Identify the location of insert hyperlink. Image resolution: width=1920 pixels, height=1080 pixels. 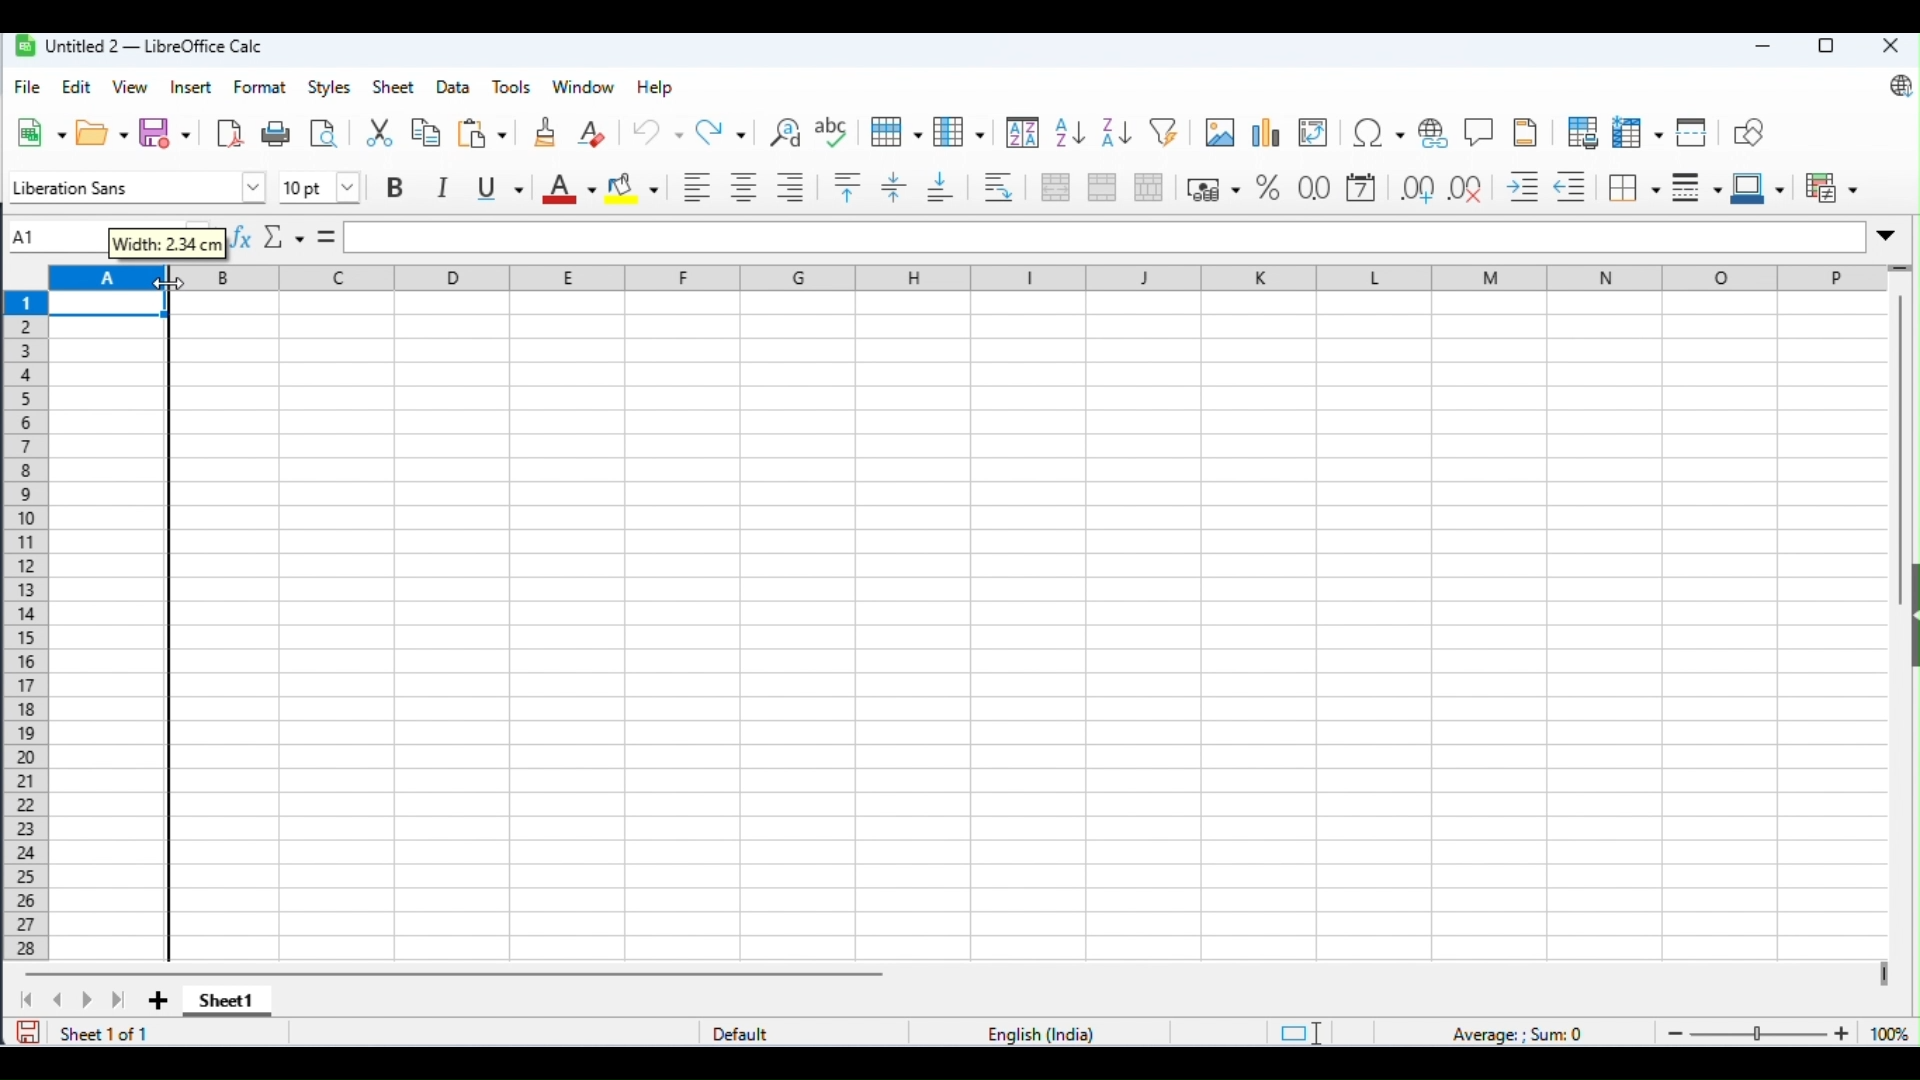
(1480, 130).